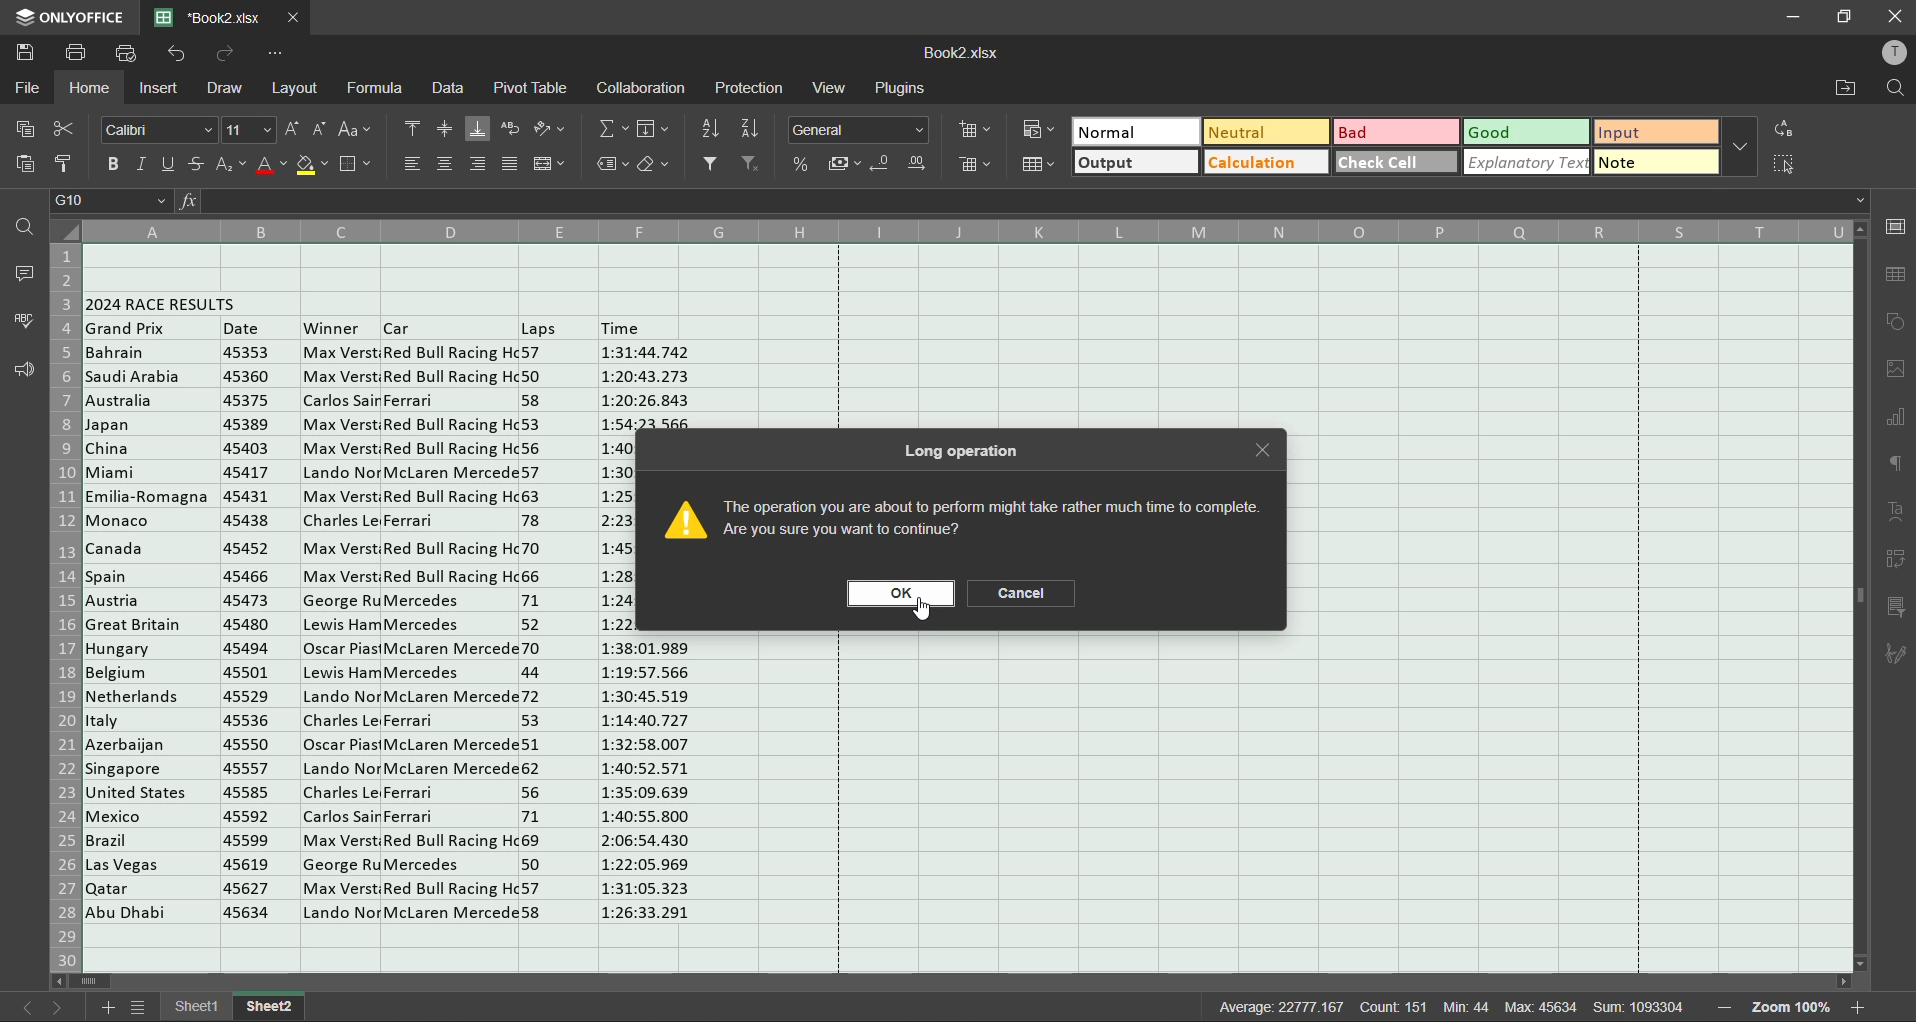  What do you see at coordinates (1281, 1006) in the screenshot?
I see `average` at bounding box center [1281, 1006].